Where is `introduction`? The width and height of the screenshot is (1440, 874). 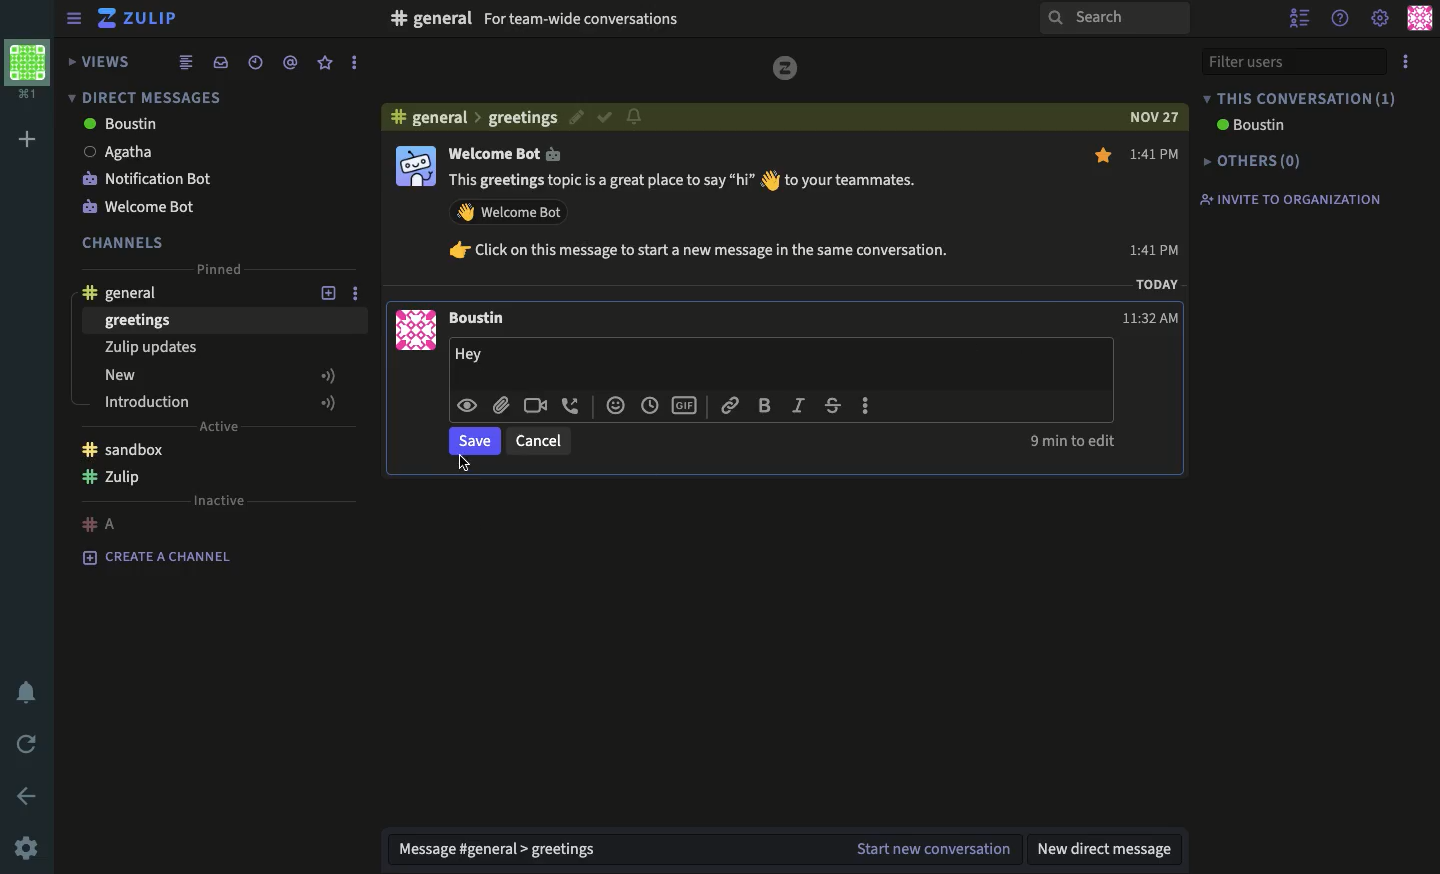
introduction is located at coordinates (222, 402).